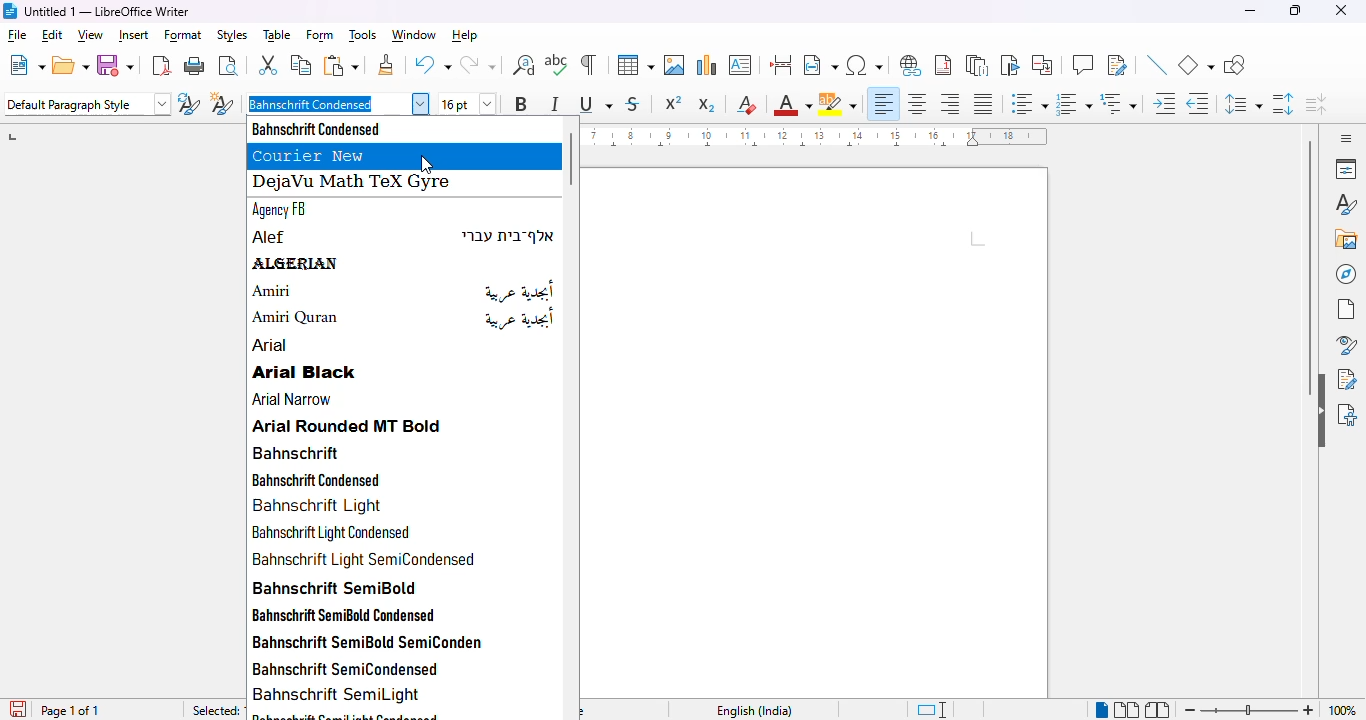  Describe the element at coordinates (424, 165) in the screenshot. I see `cursor` at that location.